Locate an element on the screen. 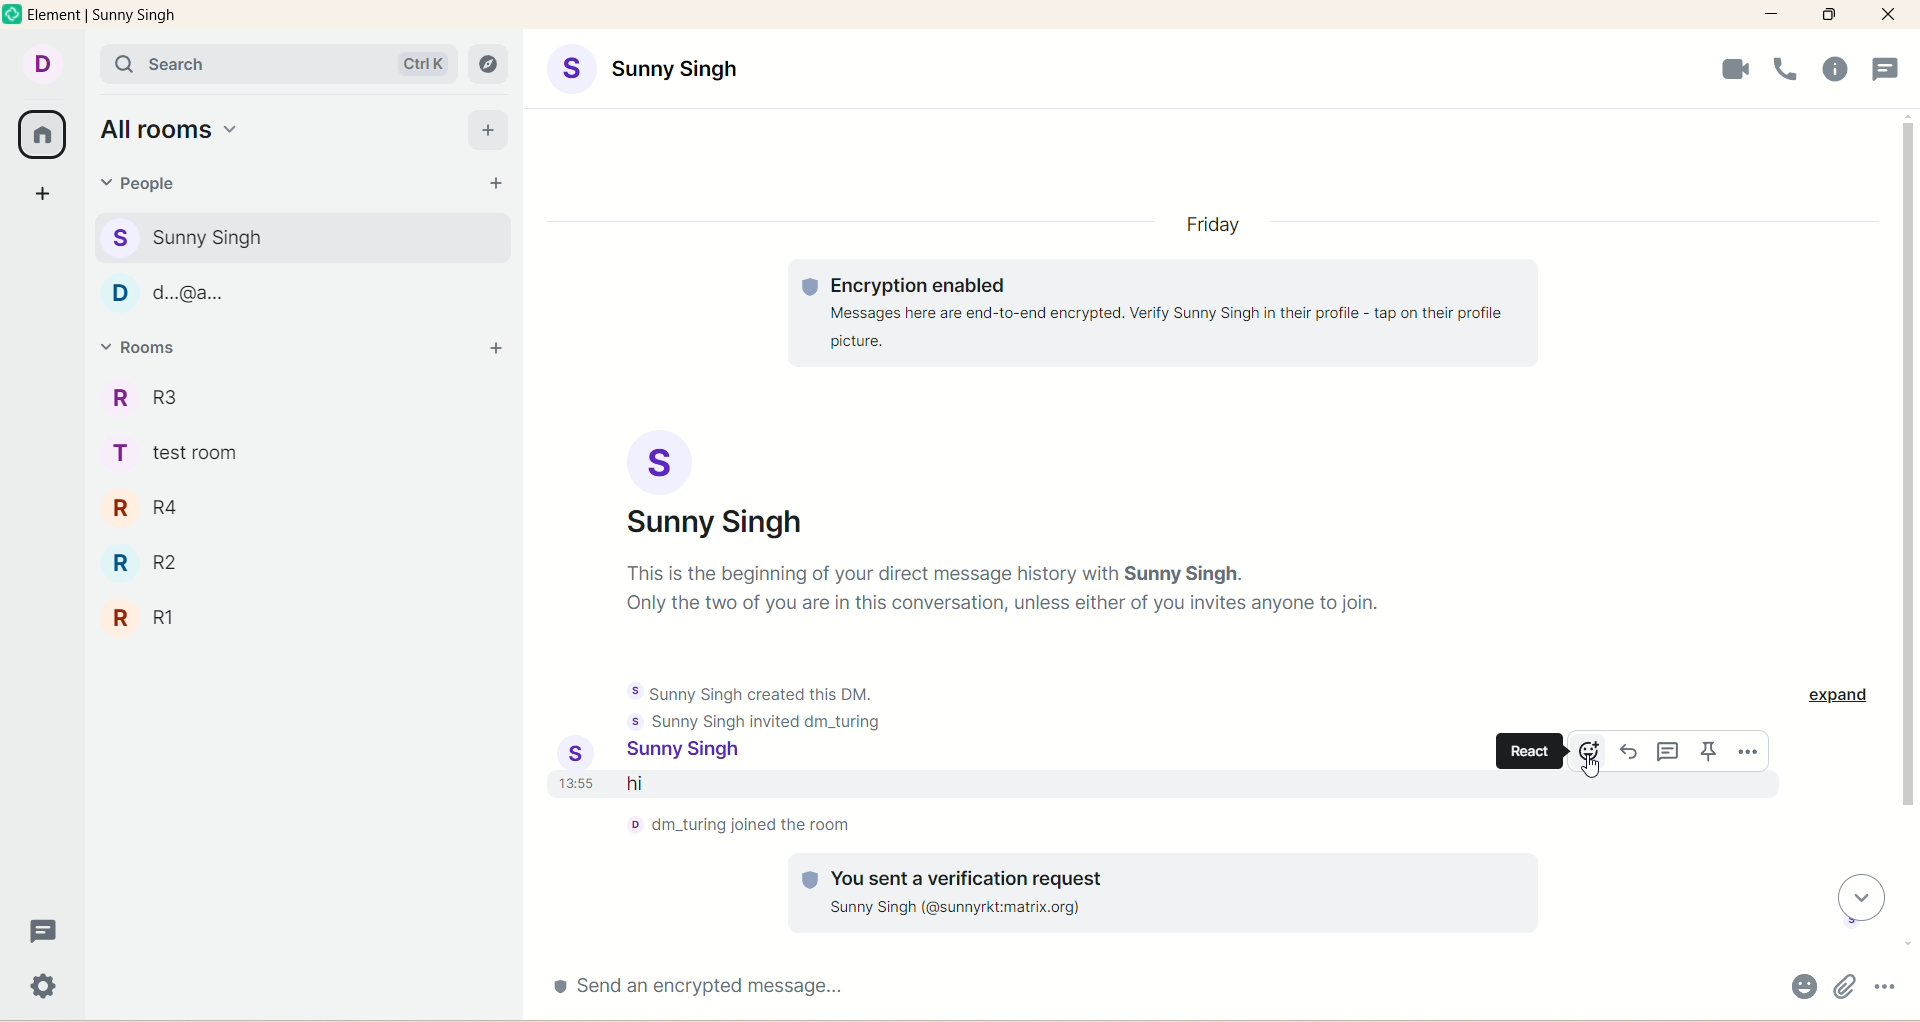  Cursor is located at coordinates (1591, 765).